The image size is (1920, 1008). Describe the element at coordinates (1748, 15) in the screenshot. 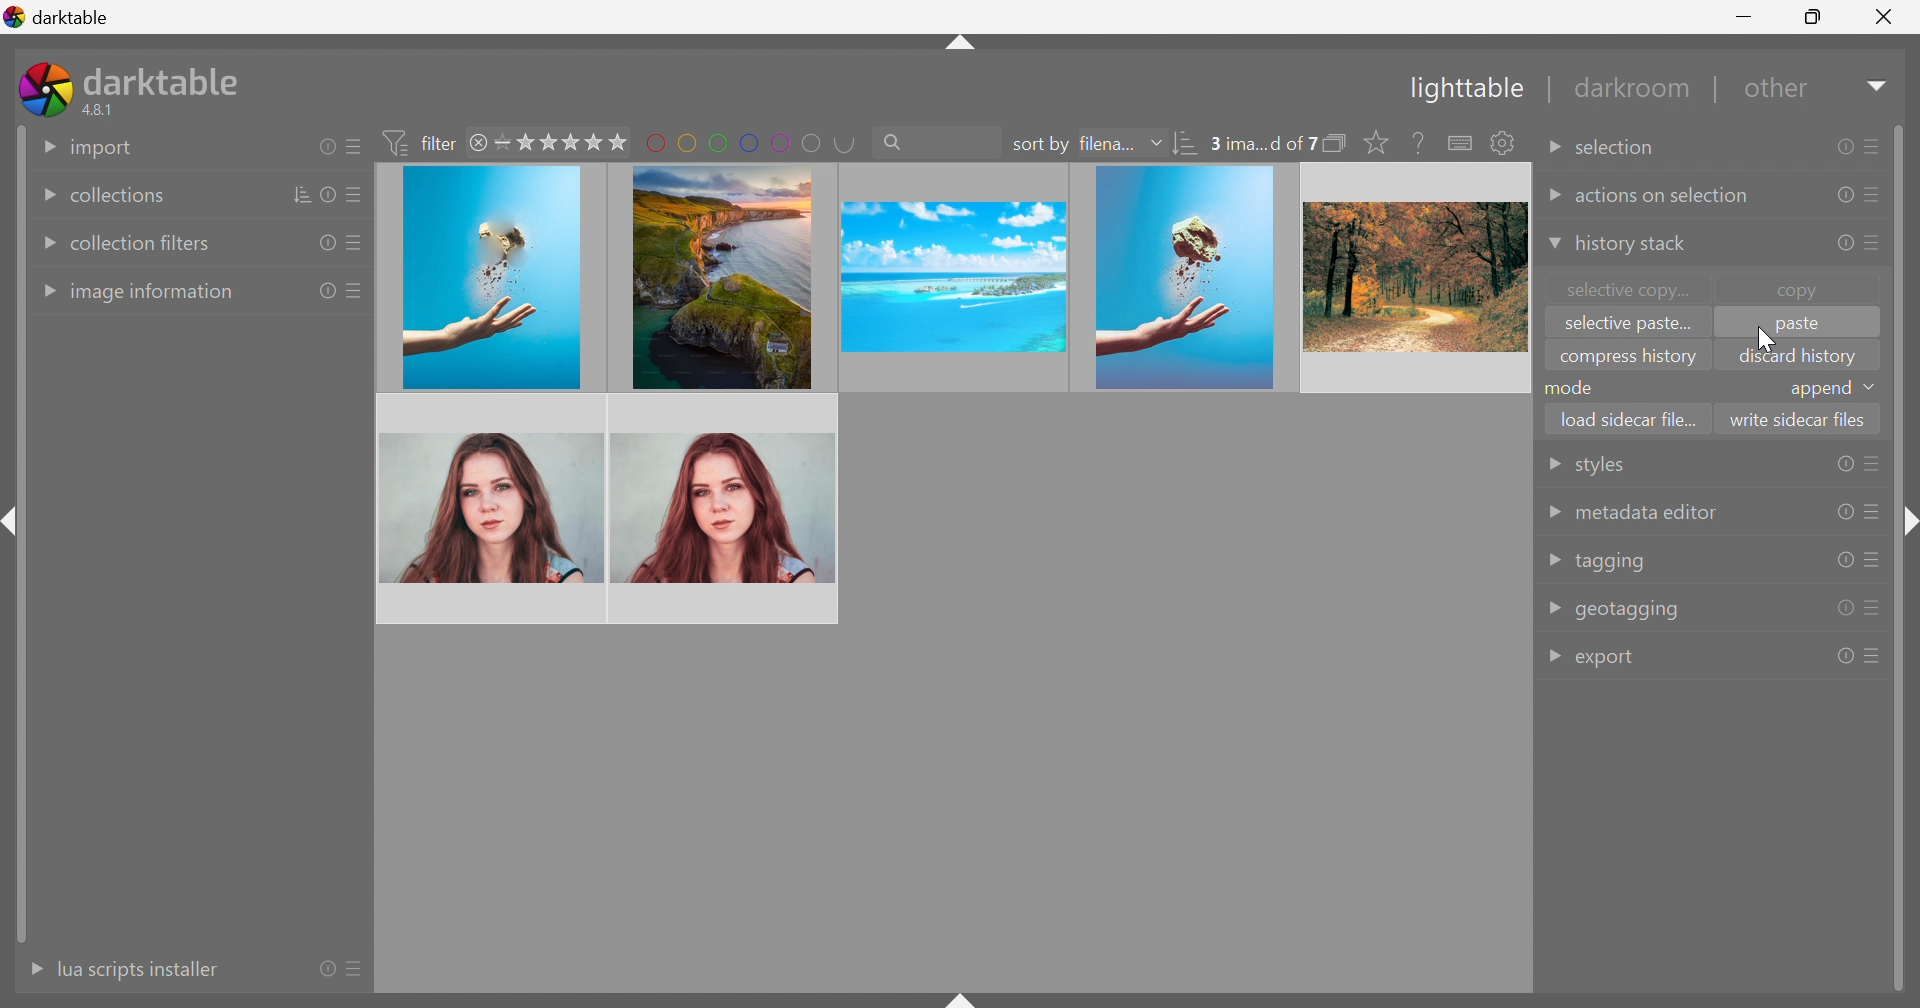

I see `Minimize` at that location.